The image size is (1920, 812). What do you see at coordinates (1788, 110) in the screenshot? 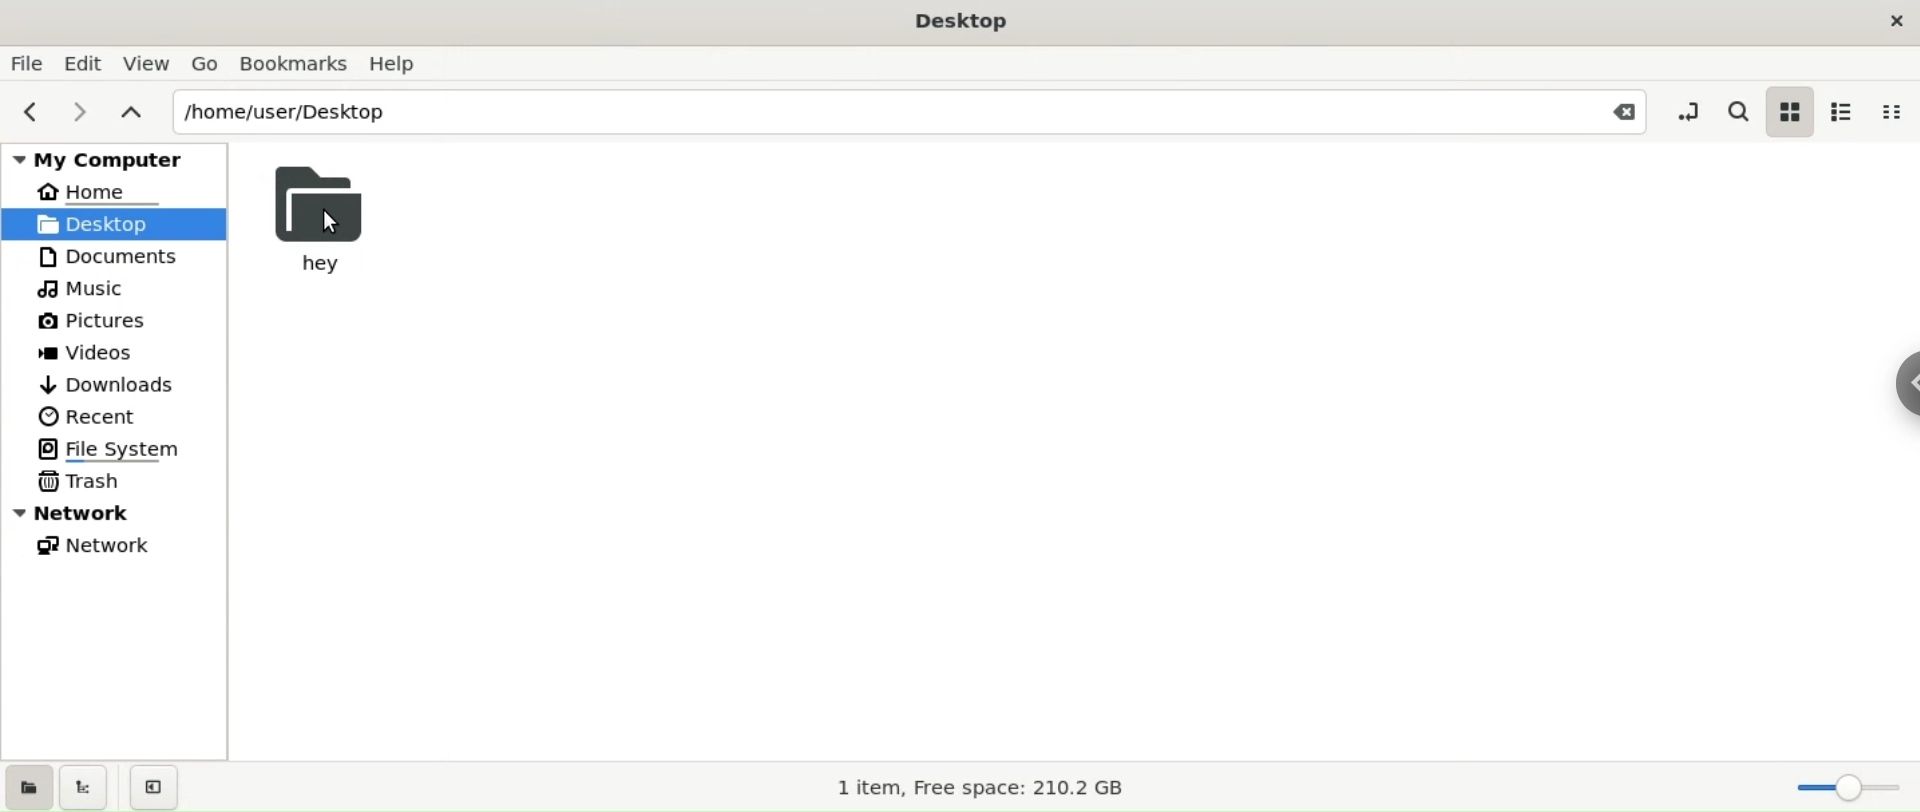
I see `icon view` at bounding box center [1788, 110].